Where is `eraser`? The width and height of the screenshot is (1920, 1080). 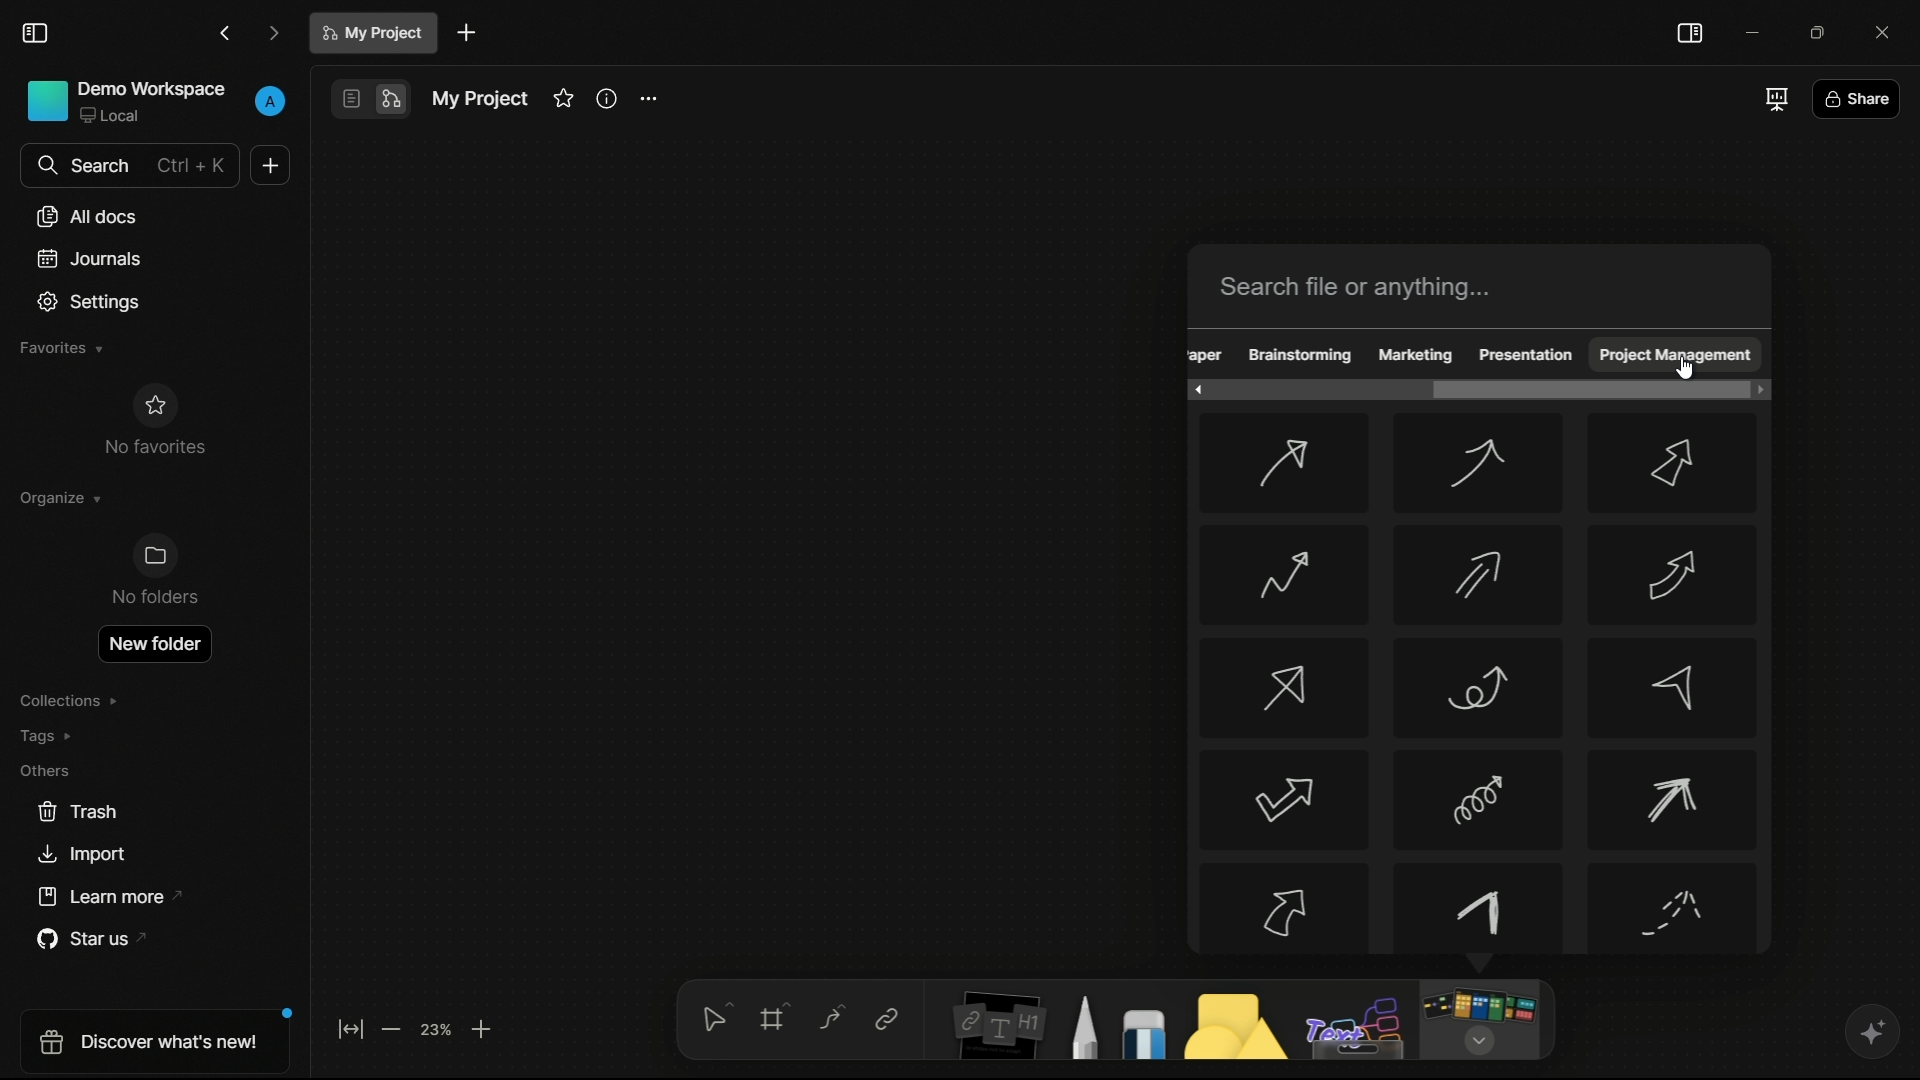 eraser is located at coordinates (1144, 1033).